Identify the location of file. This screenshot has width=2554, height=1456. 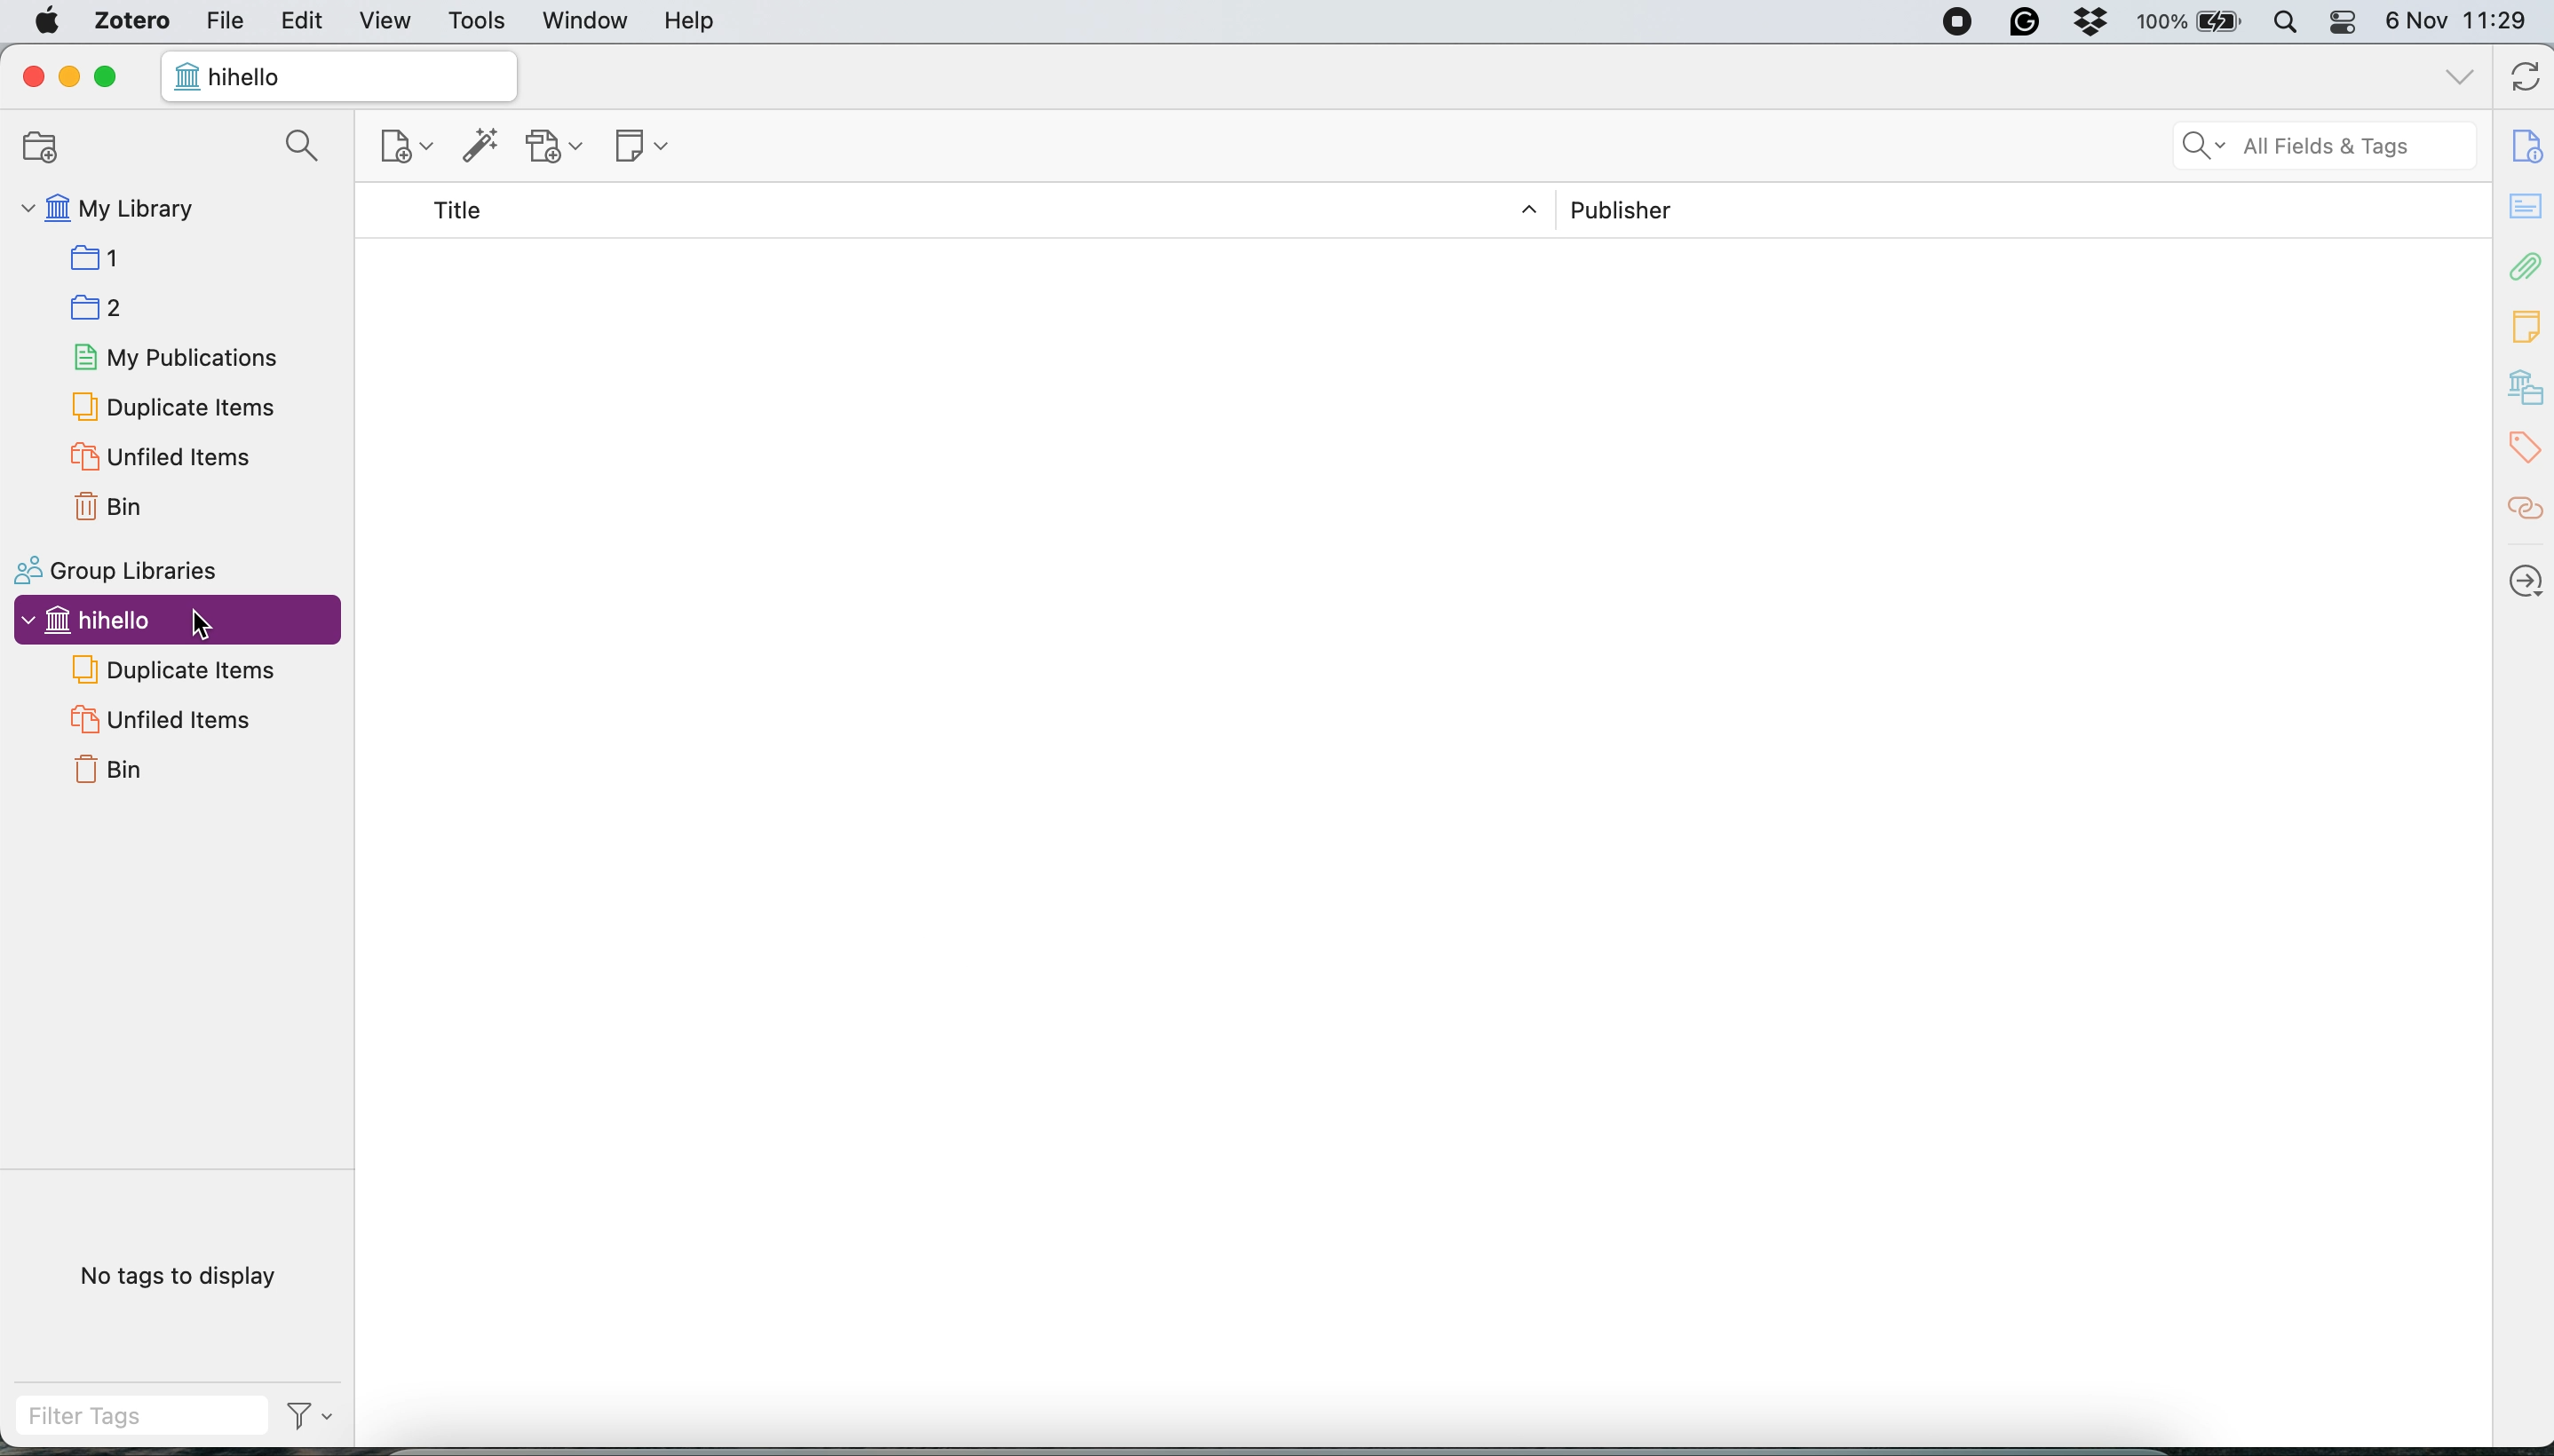
(227, 22).